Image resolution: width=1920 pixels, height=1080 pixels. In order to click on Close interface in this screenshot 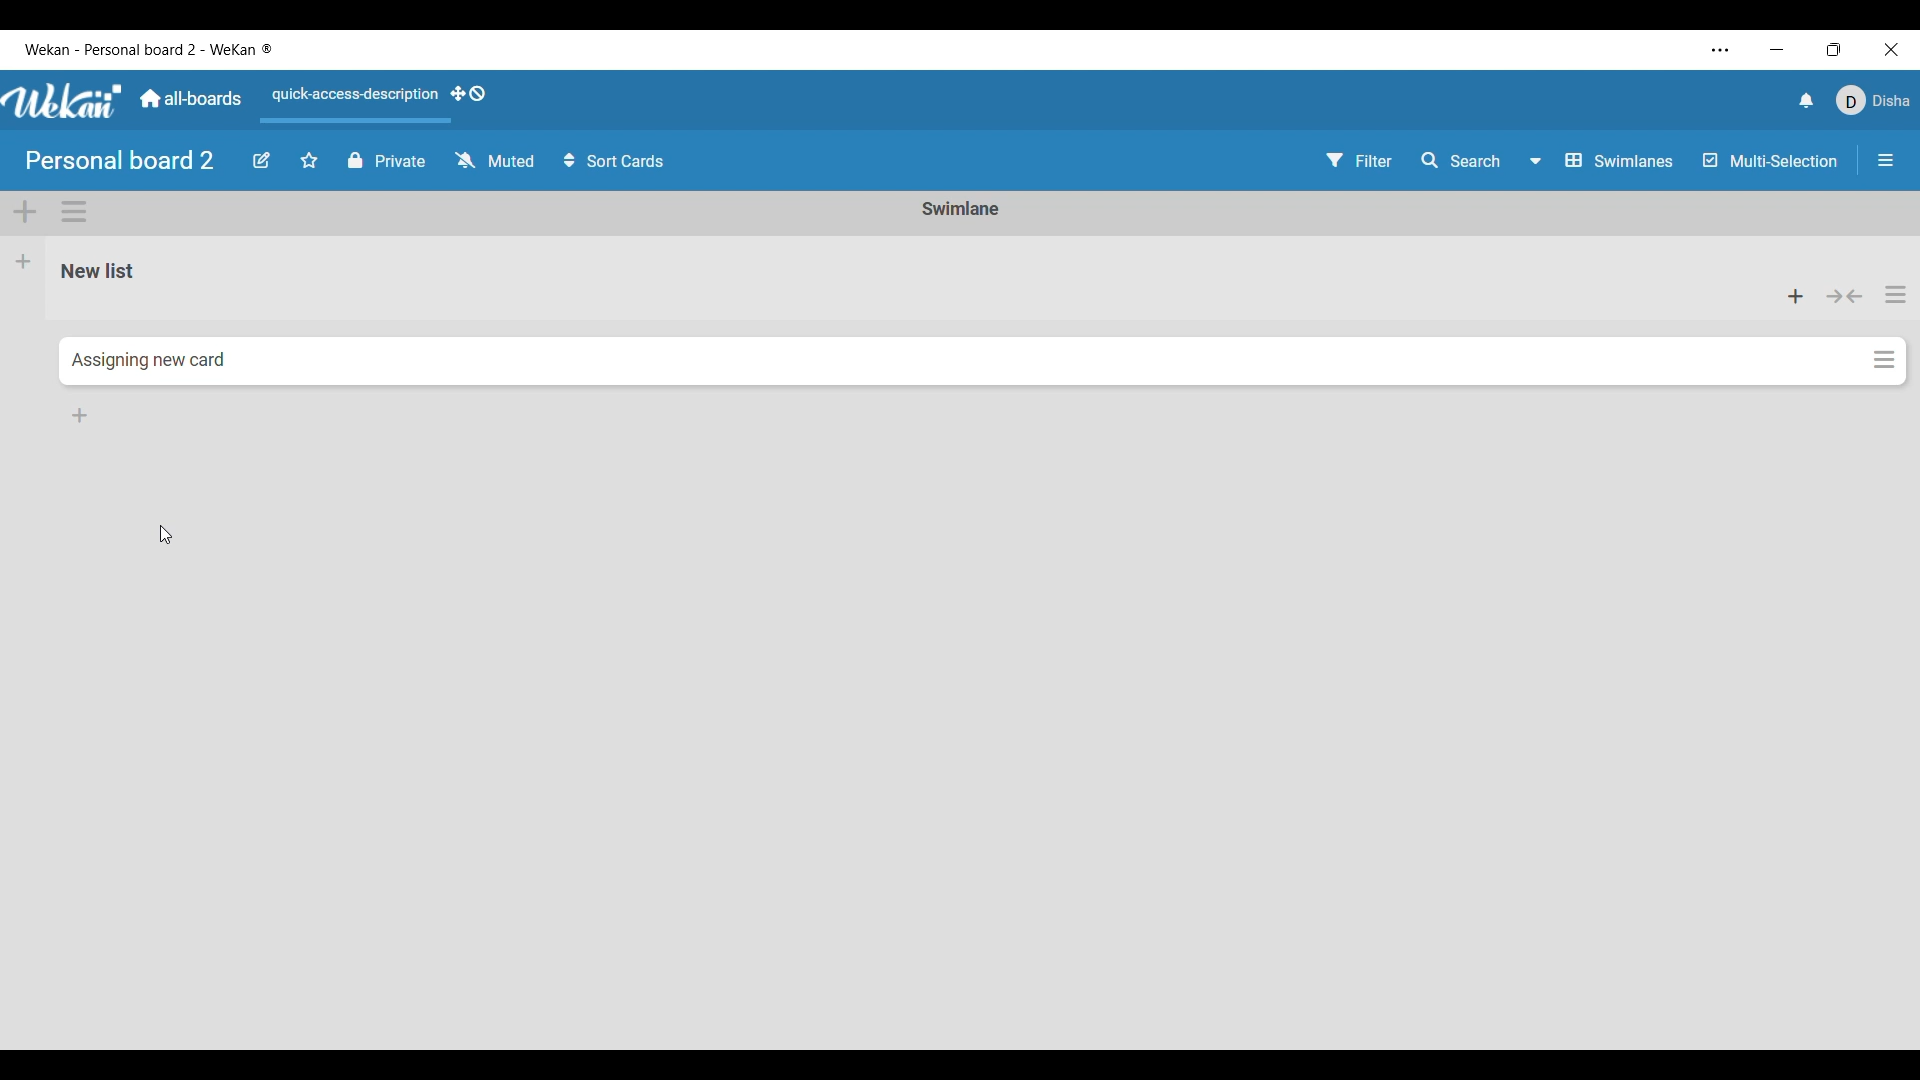, I will do `click(1891, 49)`.